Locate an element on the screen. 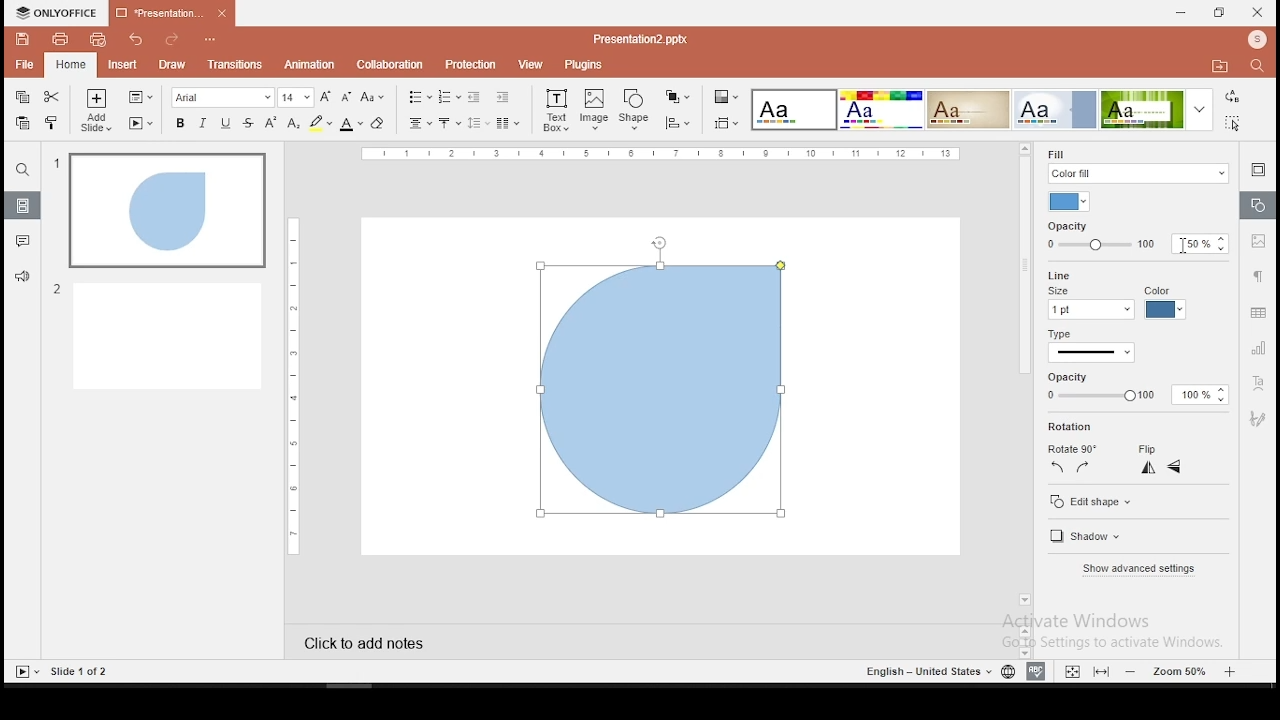  chart settings is located at coordinates (1257, 349).